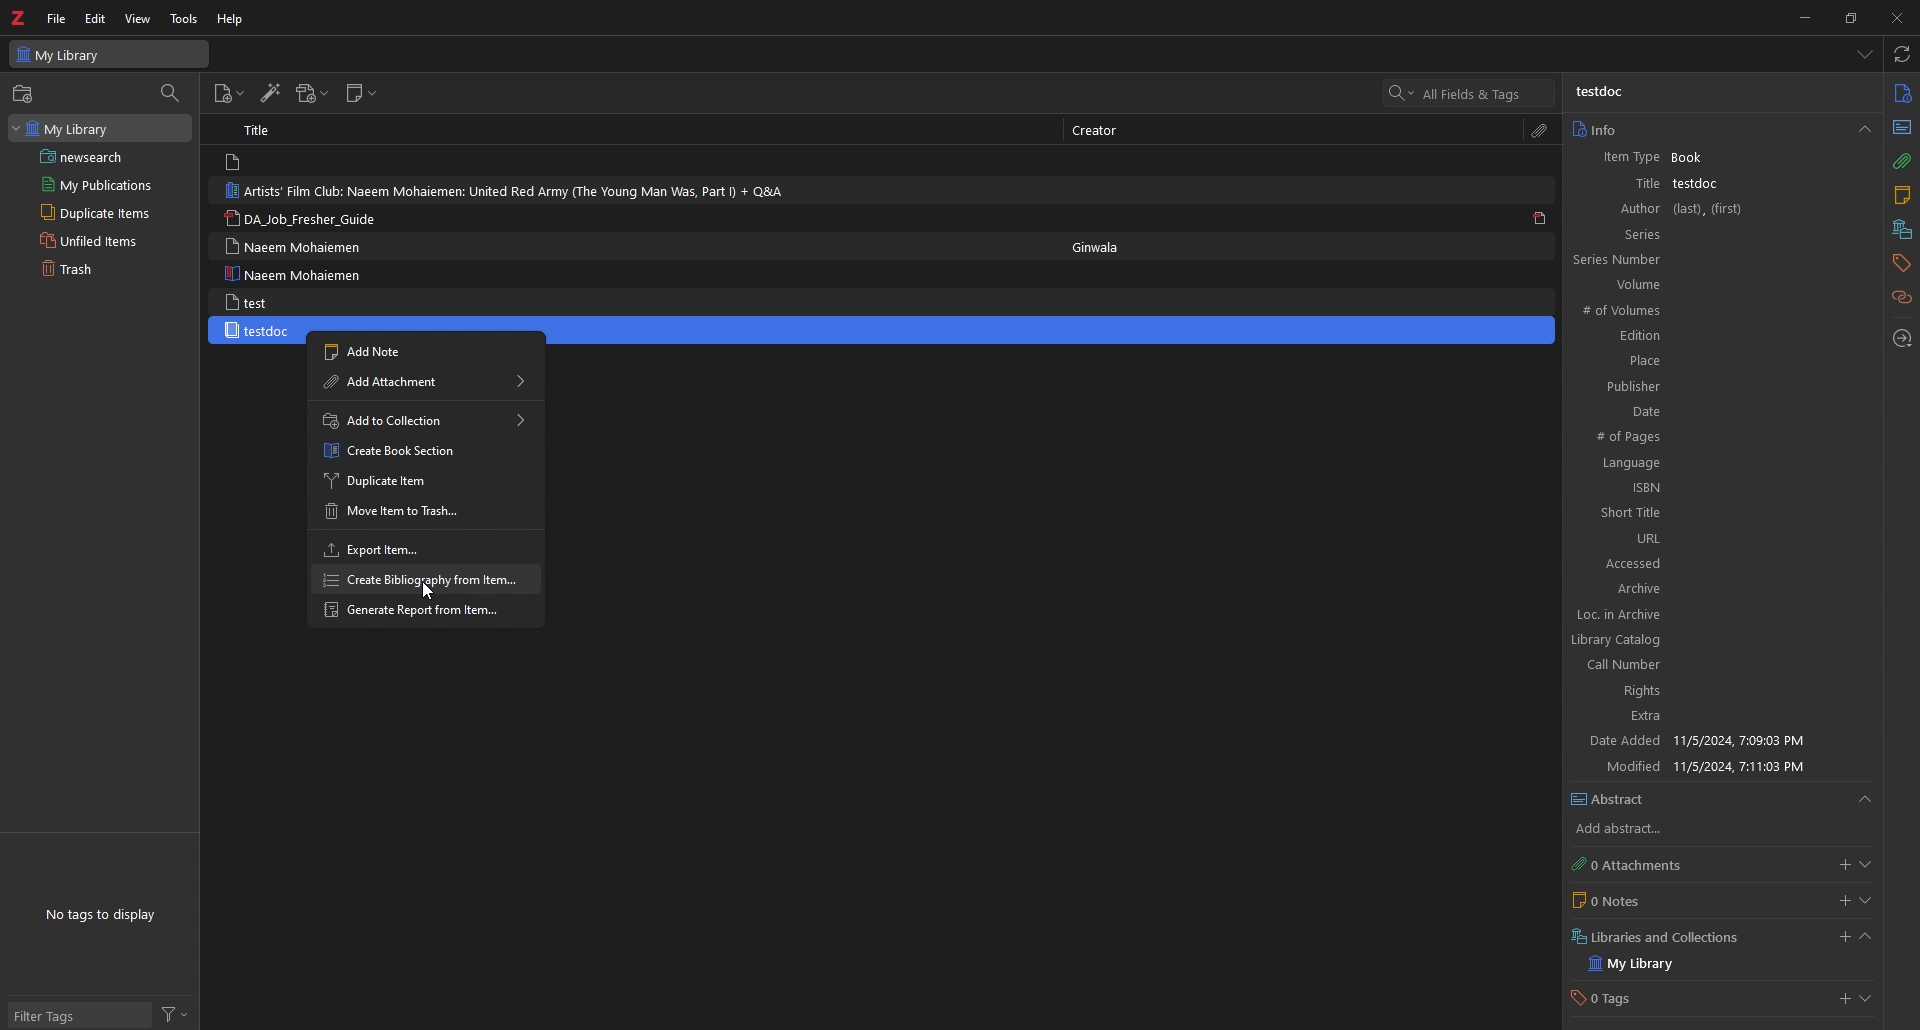  Describe the element at coordinates (98, 127) in the screenshot. I see `my library` at that location.